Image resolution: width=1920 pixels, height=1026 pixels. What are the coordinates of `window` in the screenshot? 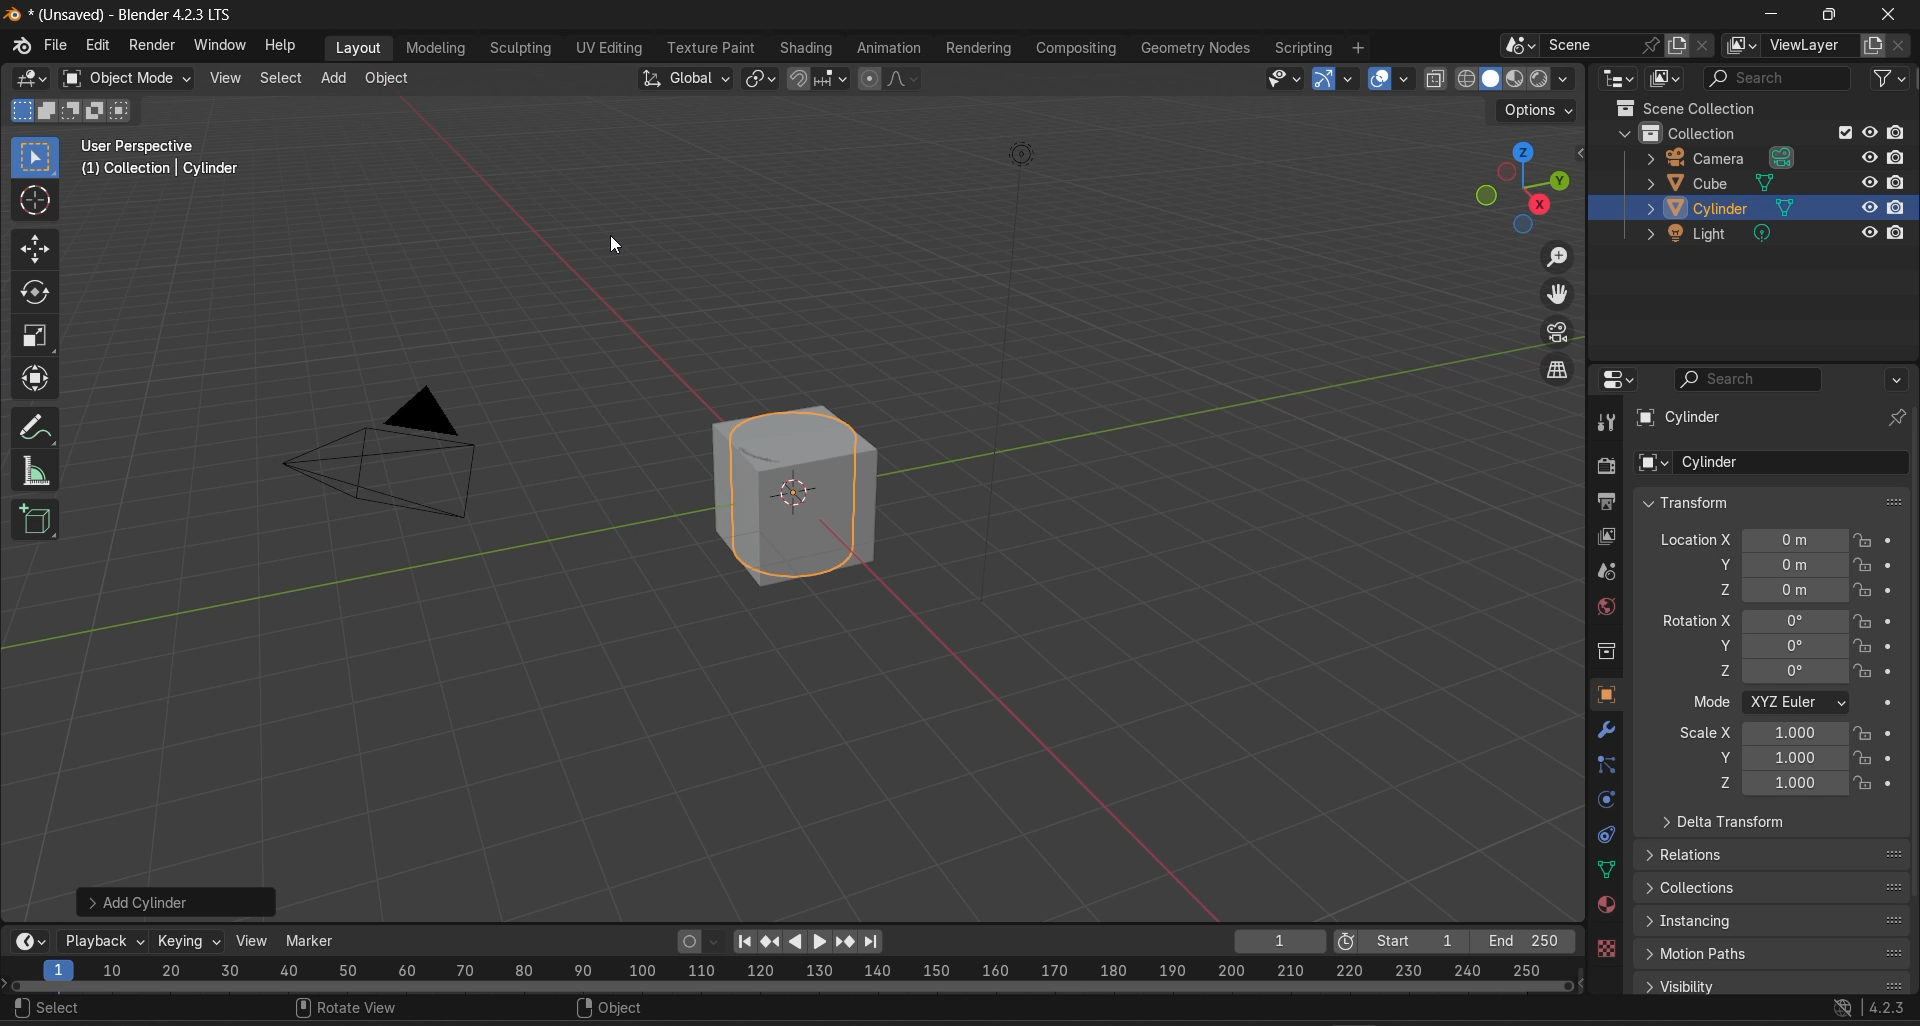 It's located at (222, 46).